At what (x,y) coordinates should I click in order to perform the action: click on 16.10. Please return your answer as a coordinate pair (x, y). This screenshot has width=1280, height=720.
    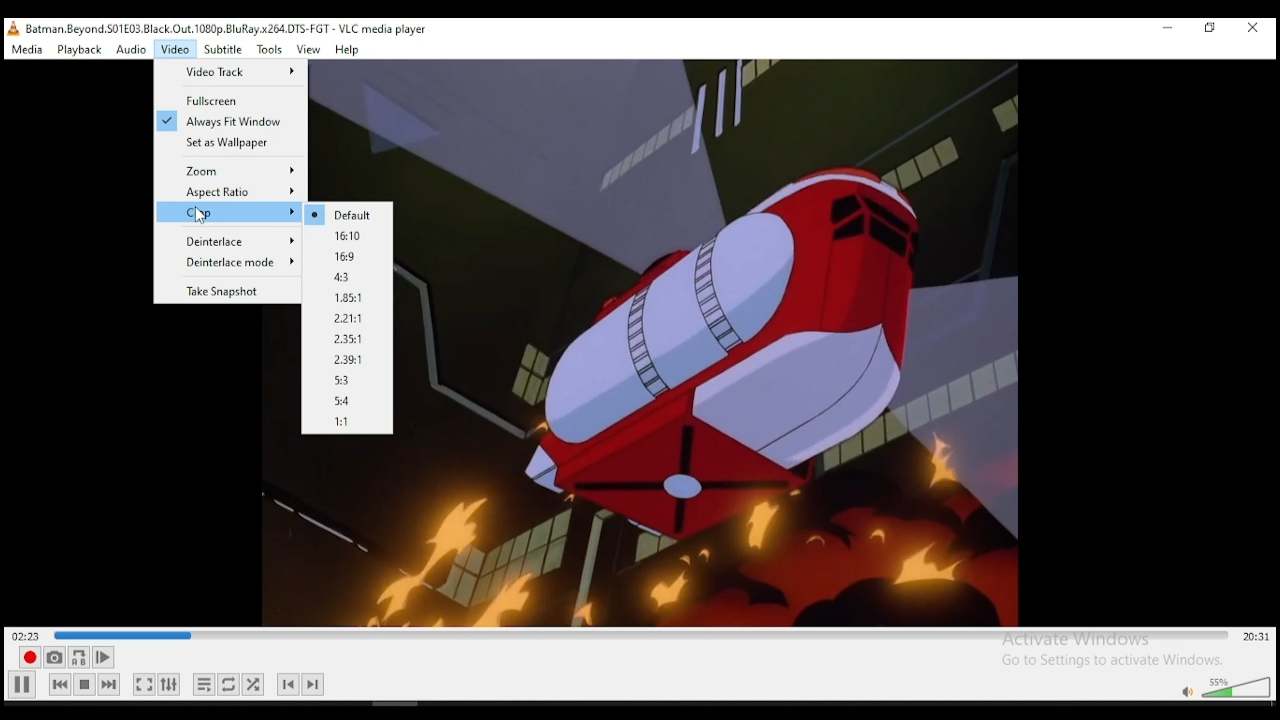
    Looking at the image, I should click on (348, 236).